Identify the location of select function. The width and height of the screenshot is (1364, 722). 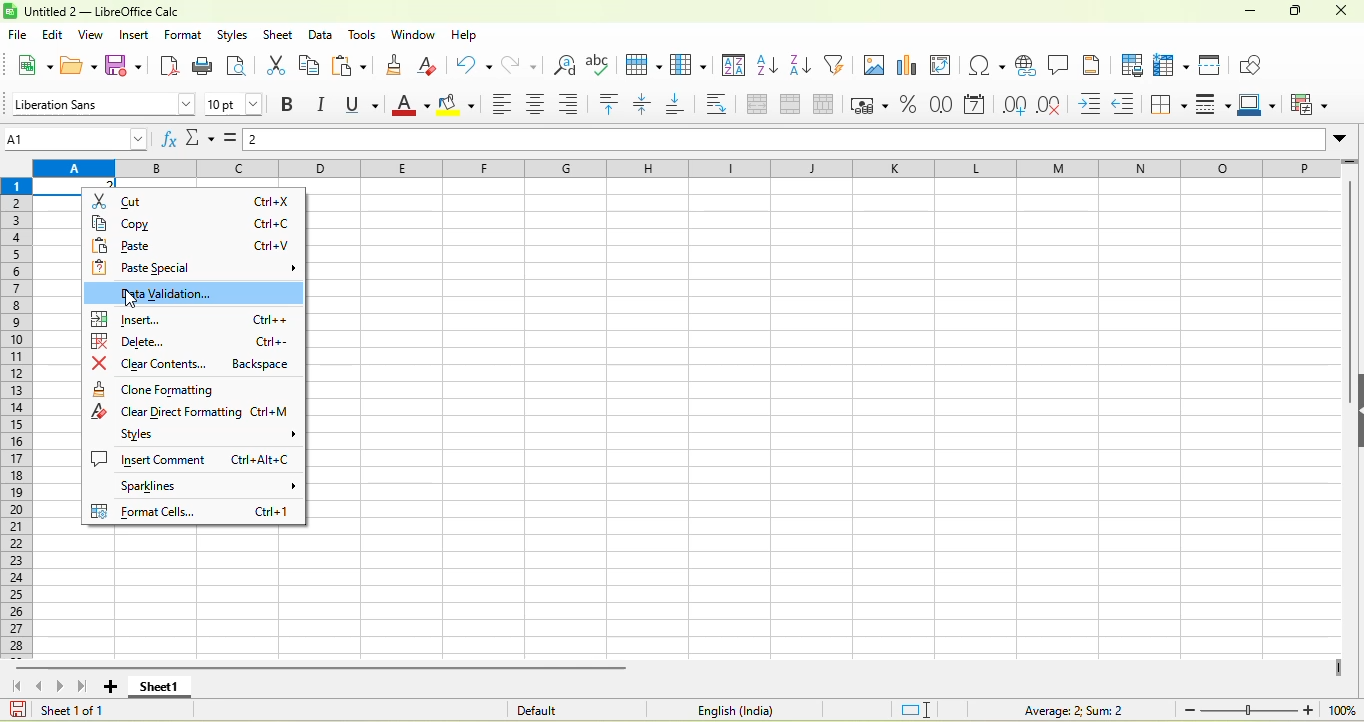
(202, 140).